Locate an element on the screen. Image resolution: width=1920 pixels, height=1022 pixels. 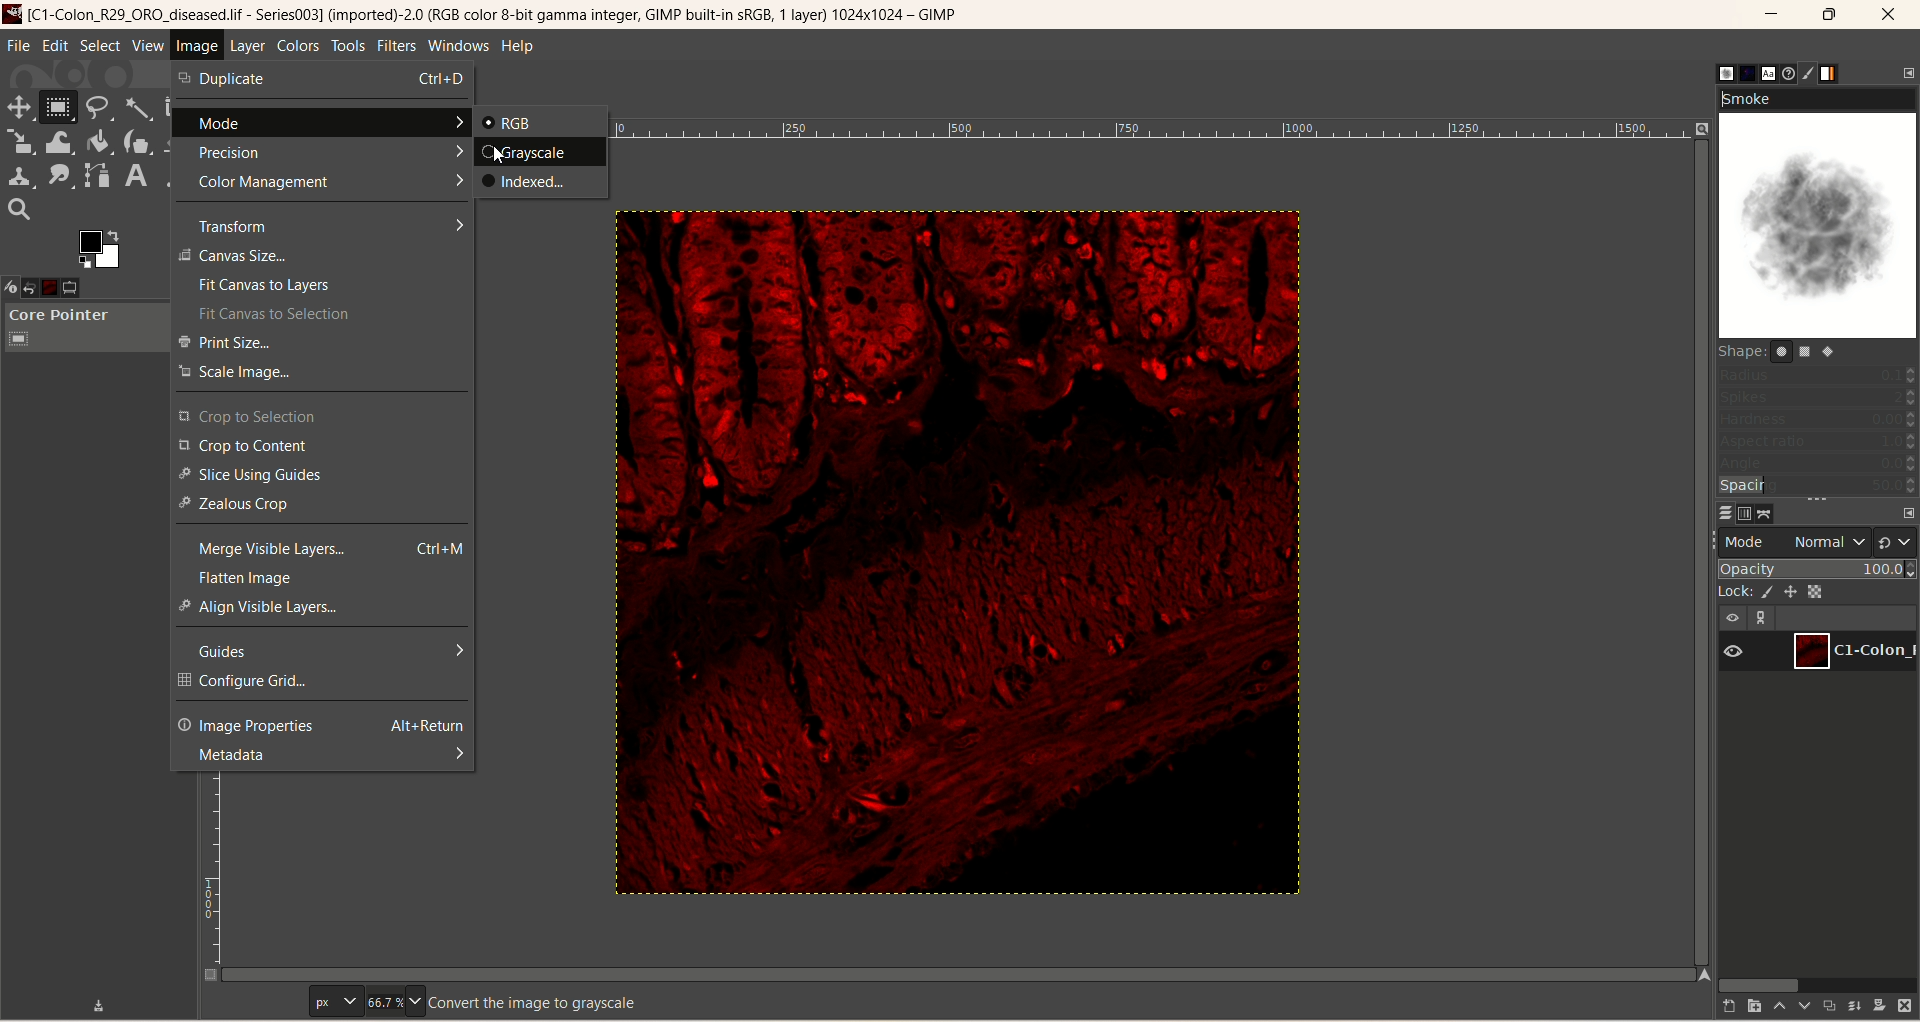
radius is located at coordinates (1814, 378).